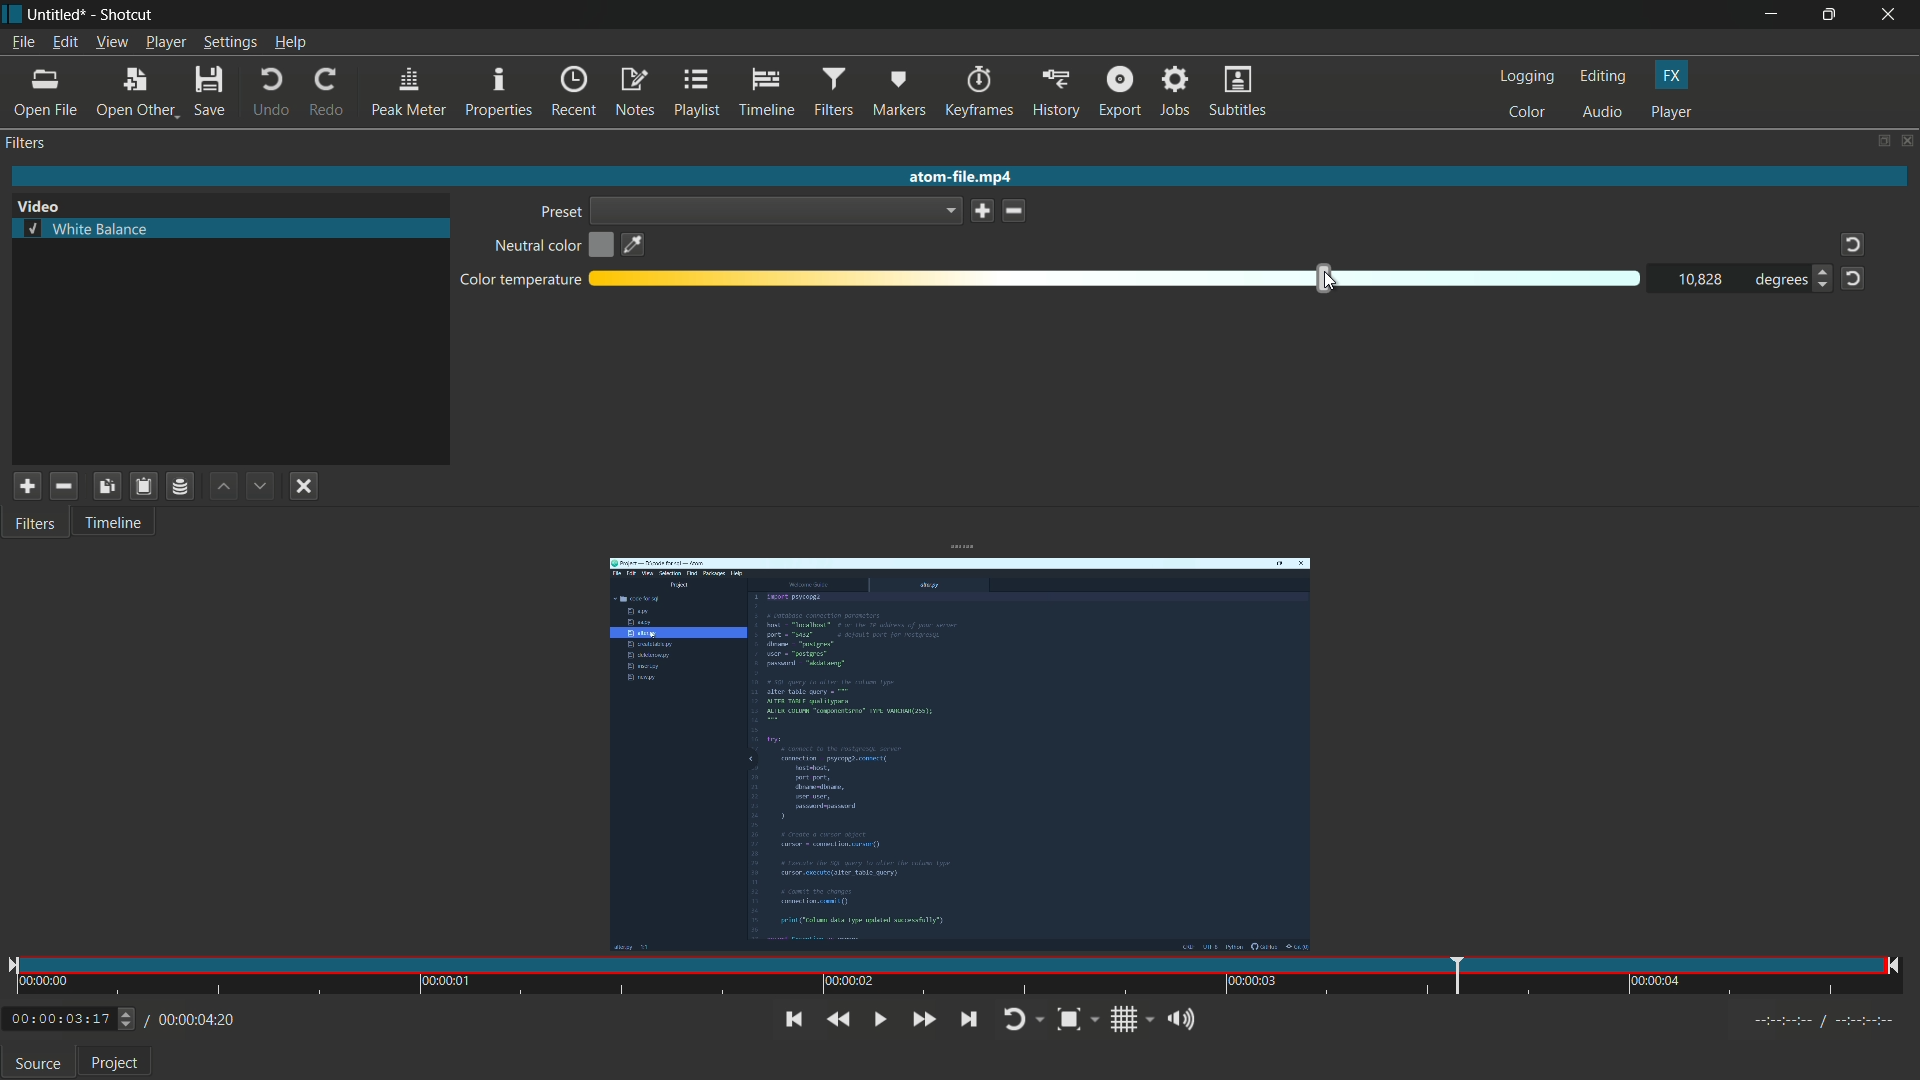 The width and height of the screenshot is (1920, 1080). Describe the element at coordinates (64, 41) in the screenshot. I see `edit menu` at that location.